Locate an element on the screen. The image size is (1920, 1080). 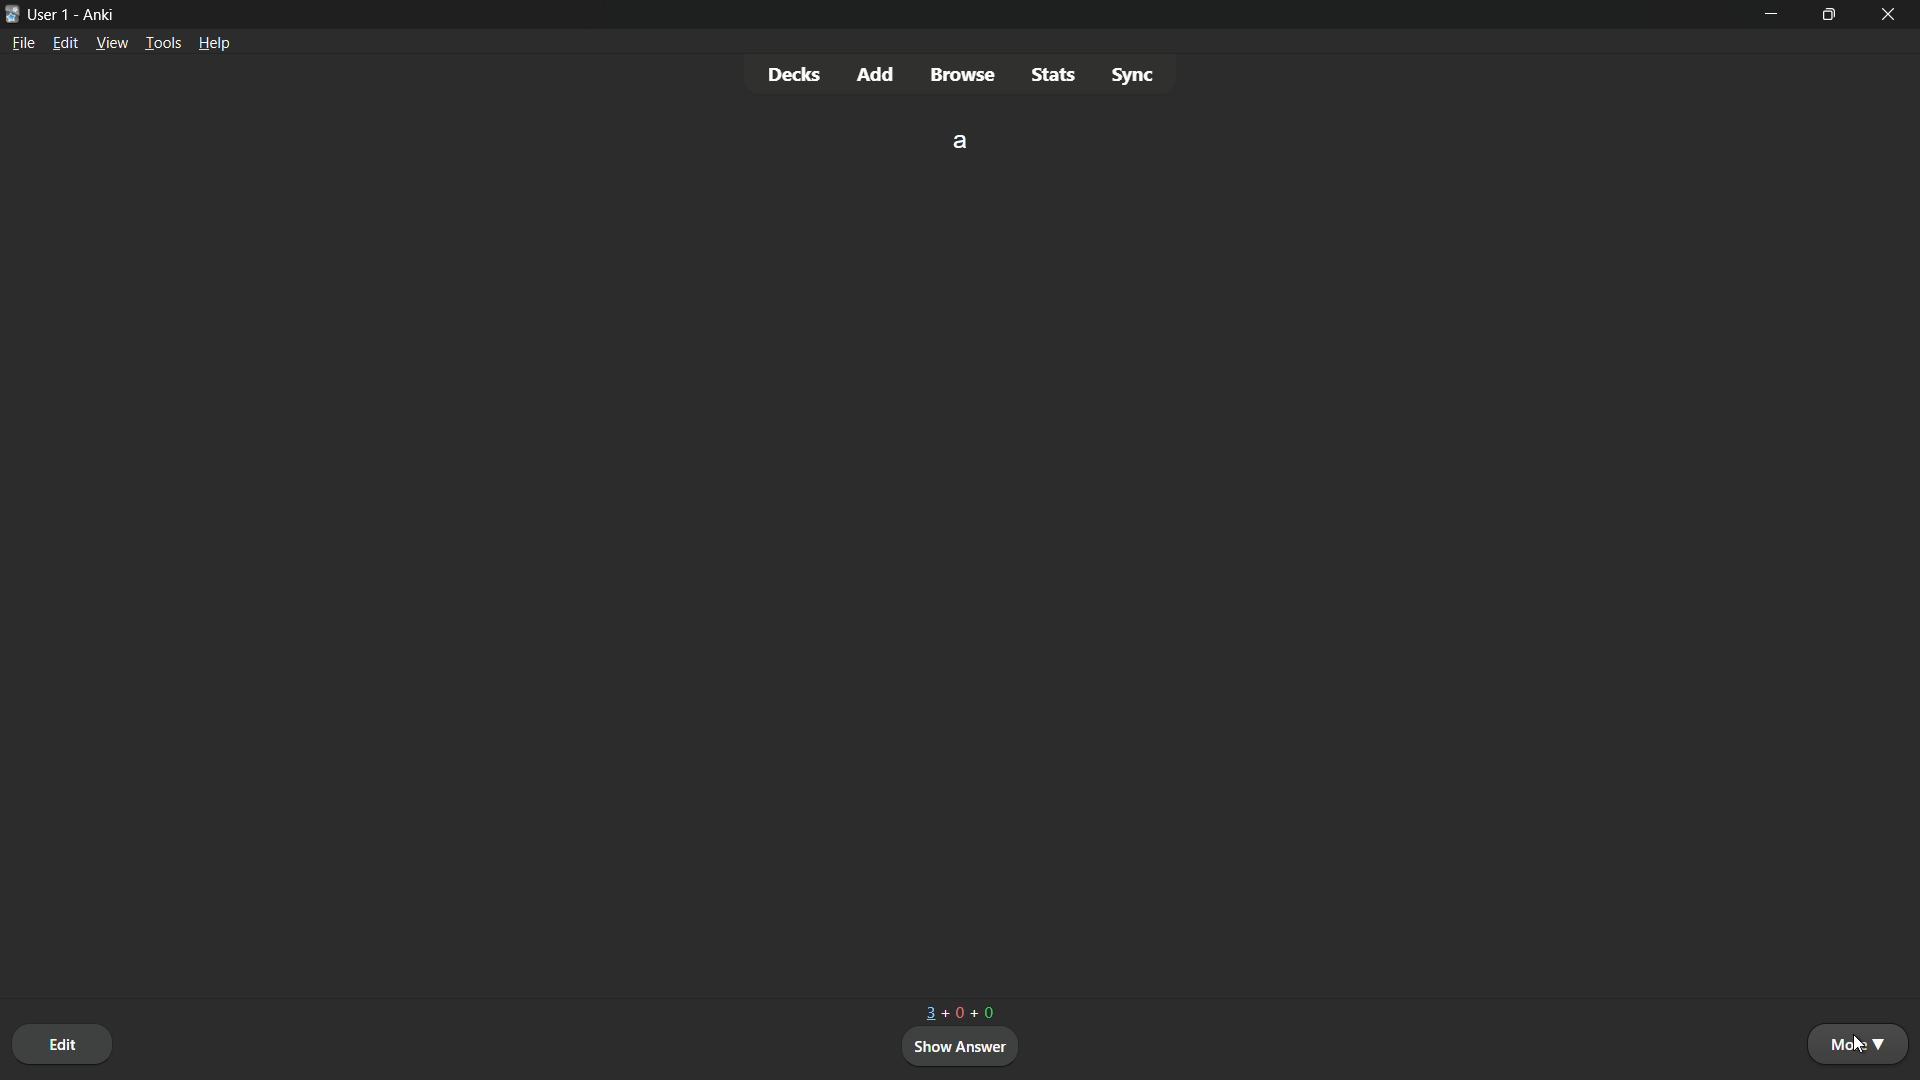
app name is located at coordinates (100, 16).